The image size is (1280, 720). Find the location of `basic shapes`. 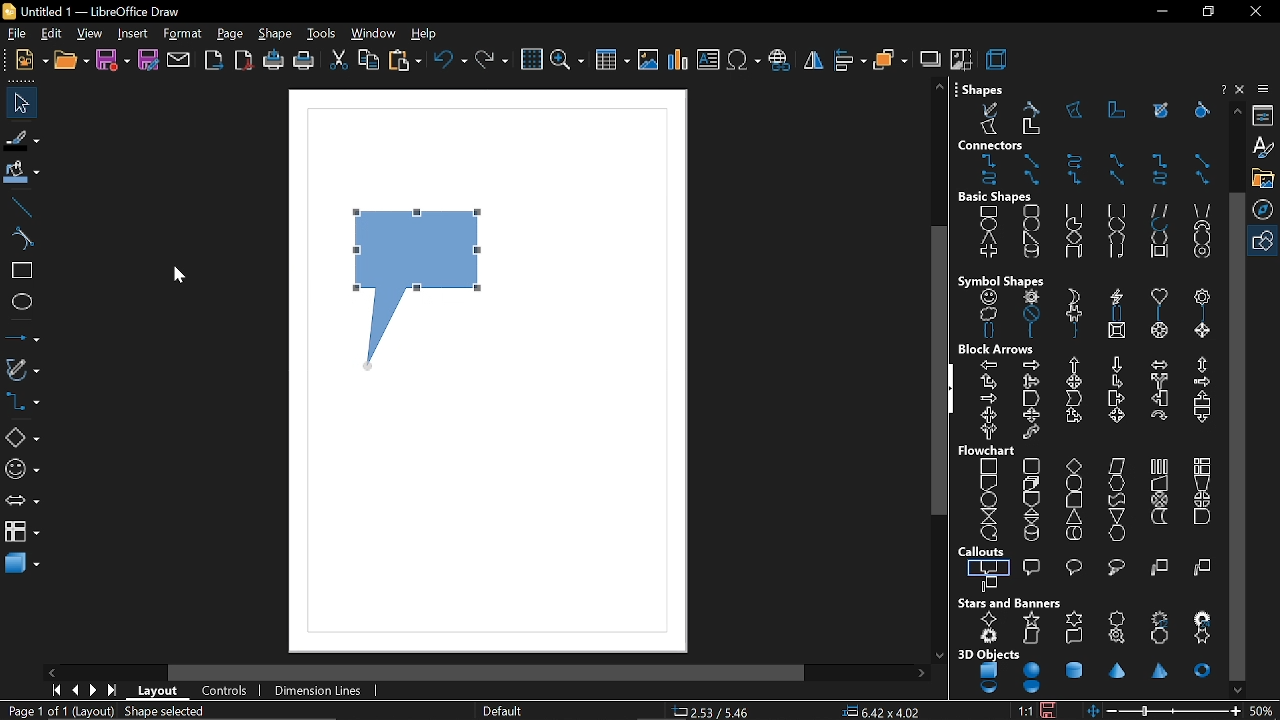

basic shapes is located at coordinates (22, 438).